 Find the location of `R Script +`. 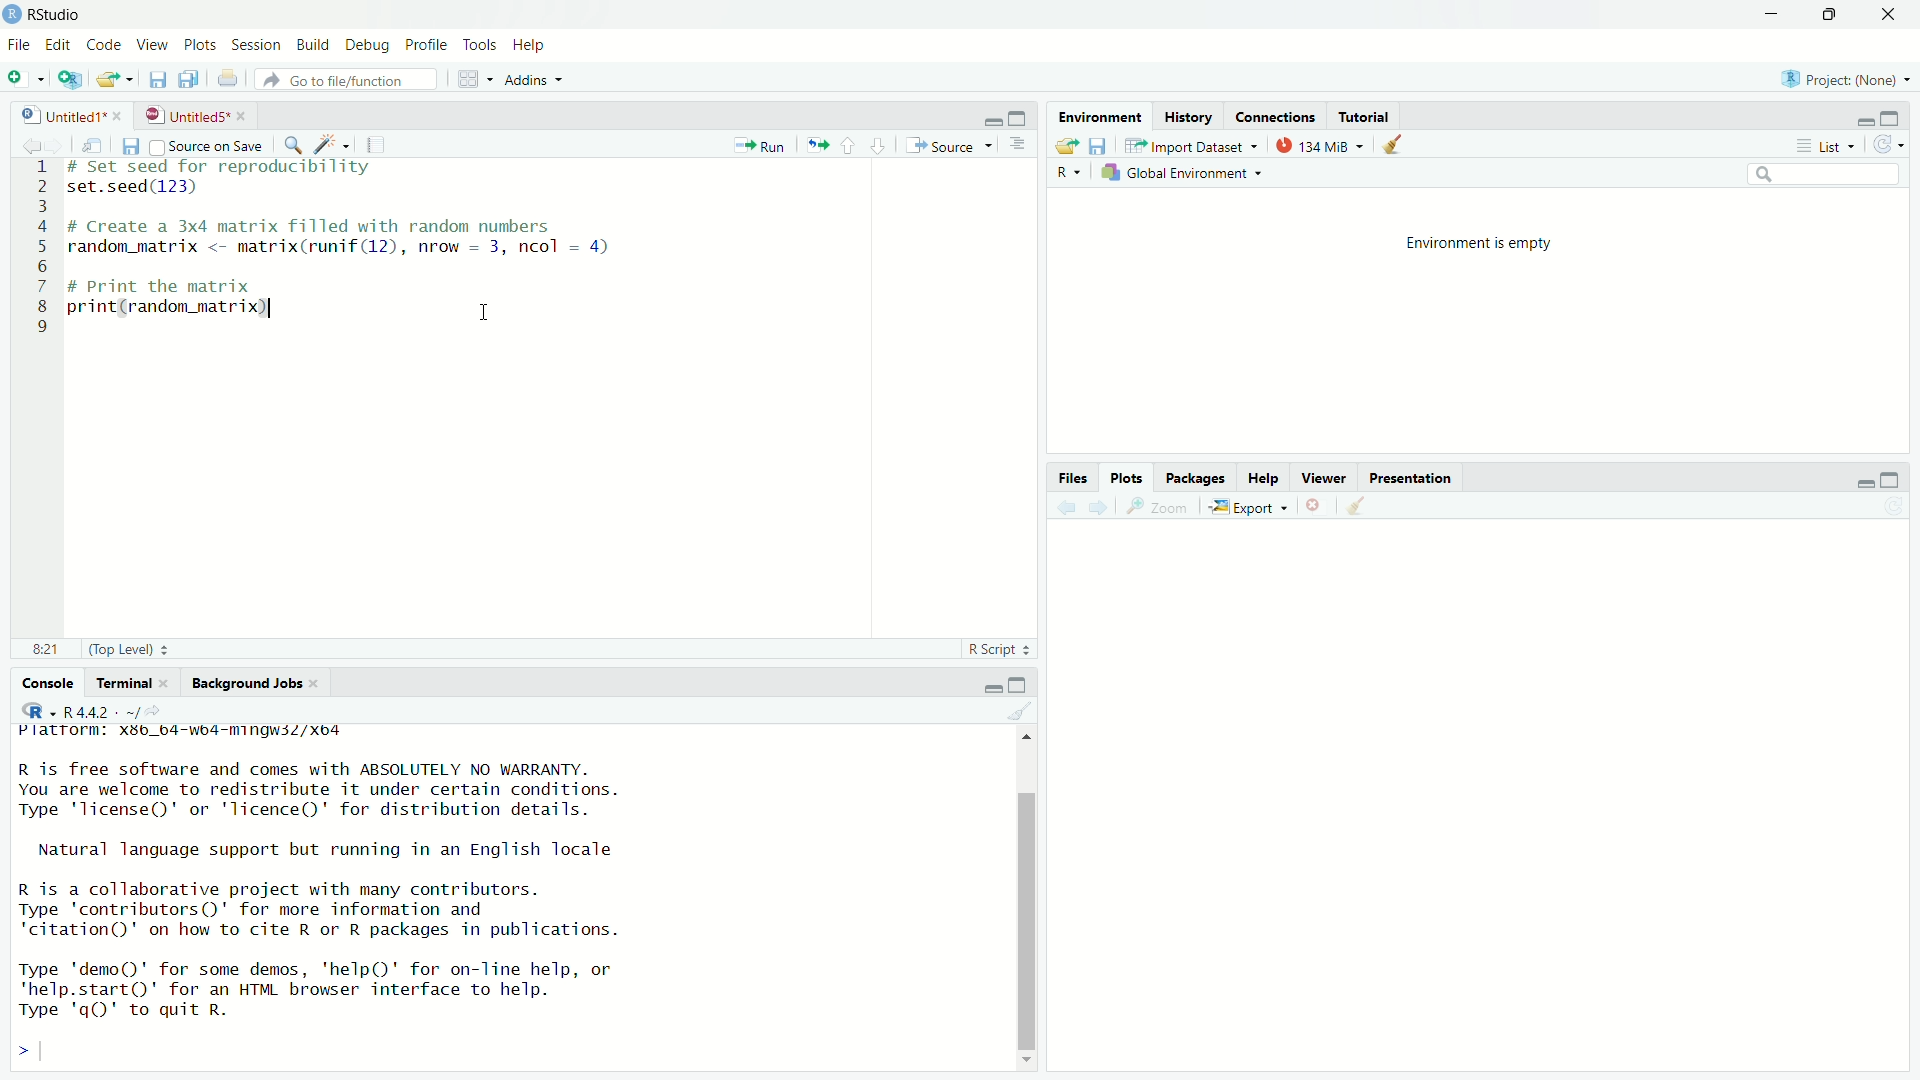

R Script + is located at coordinates (996, 647).